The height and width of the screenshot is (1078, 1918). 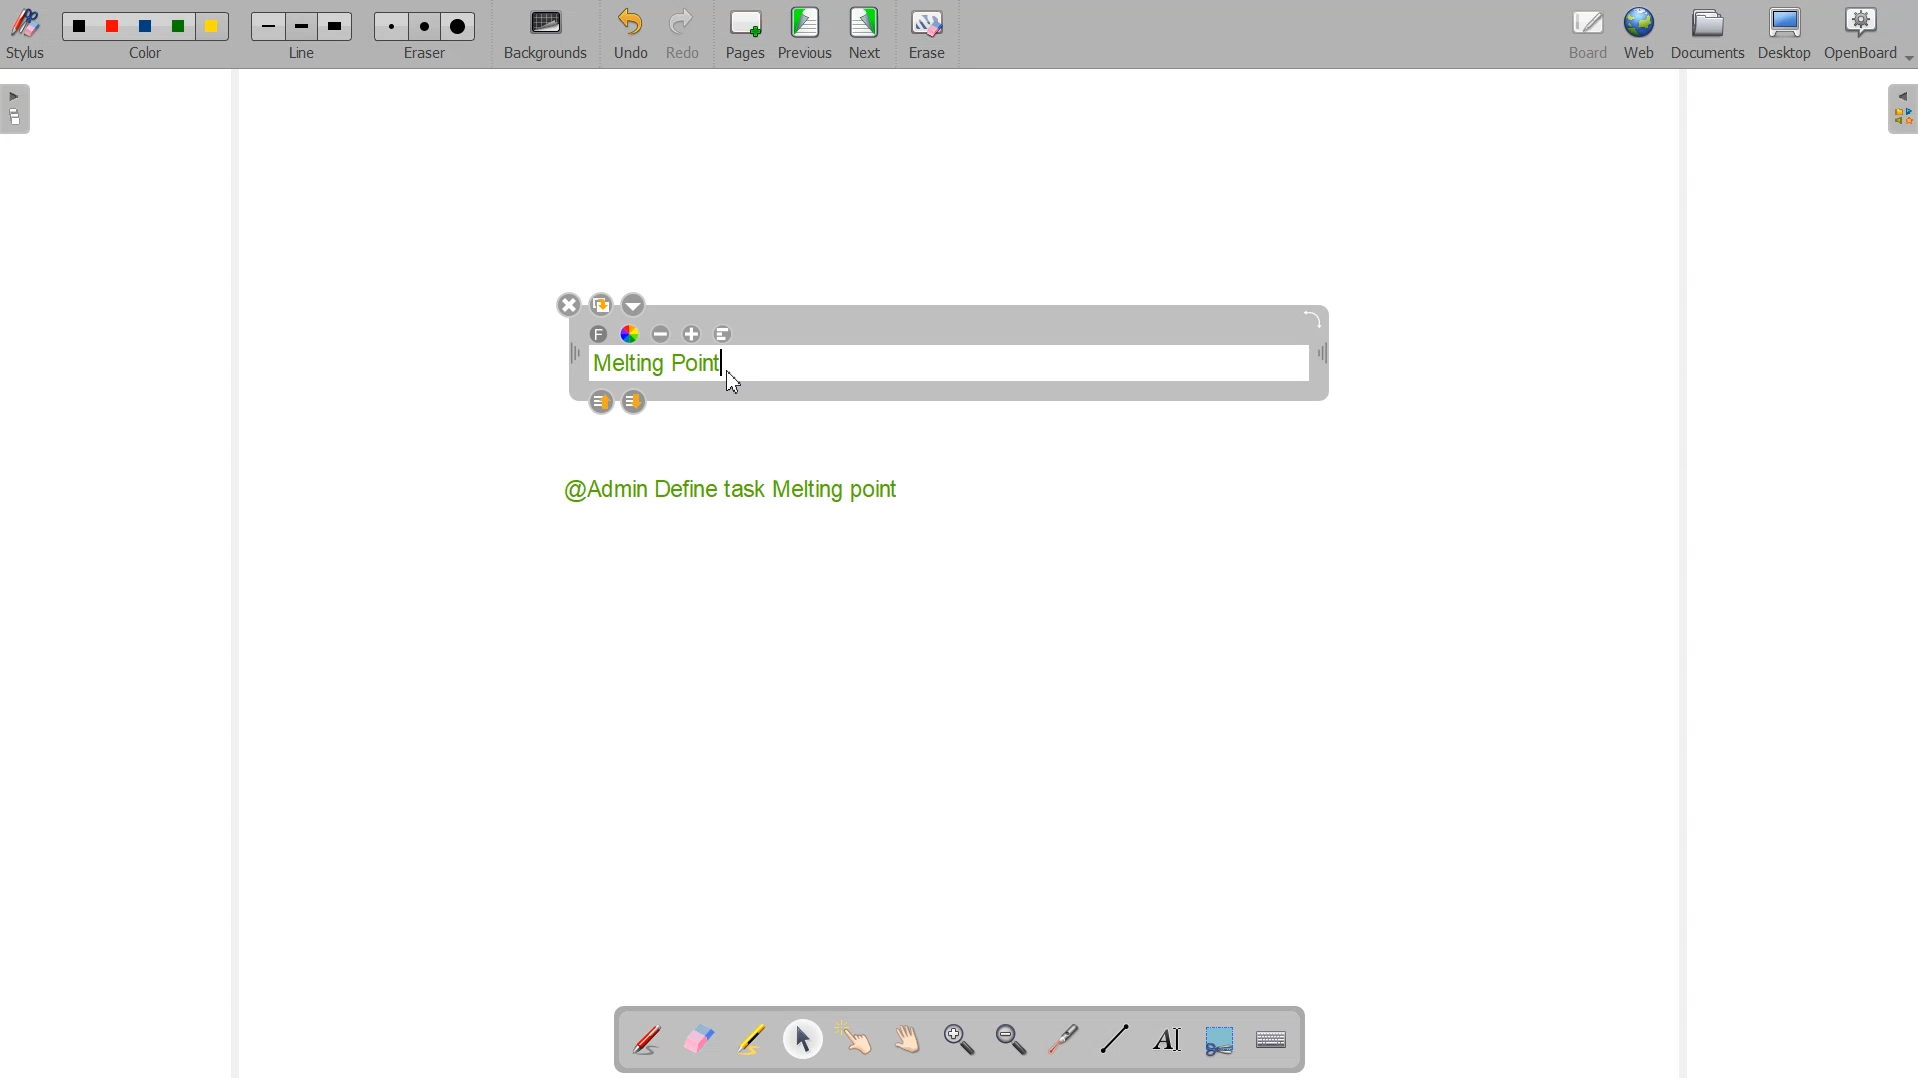 What do you see at coordinates (961, 1040) in the screenshot?
I see `Zoom In` at bounding box center [961, 1040].